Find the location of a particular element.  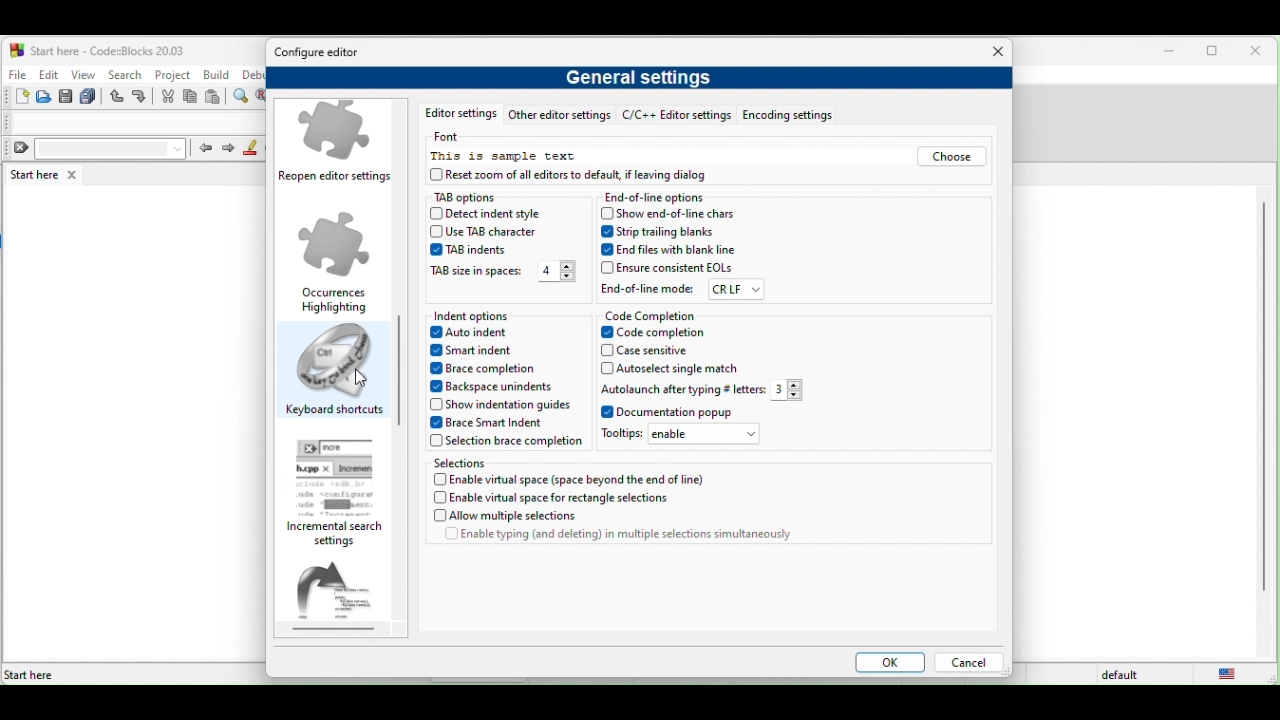

autolaunch after typing # letters is located at coordinates (681, 389).